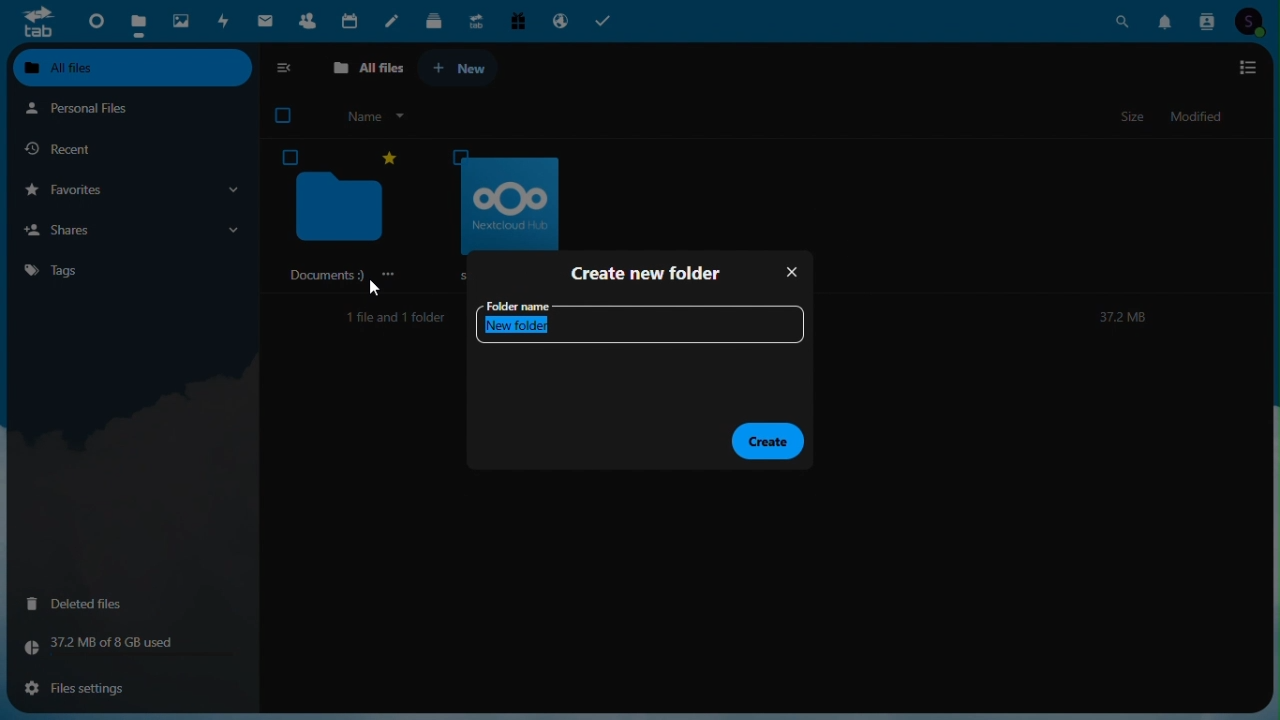 Image resolution: width=1280 pixels, height=720 pixels. What do you see at coordinates (181, 21) in the screenshot?
I see `Photos` at bounding box center [181, 21].